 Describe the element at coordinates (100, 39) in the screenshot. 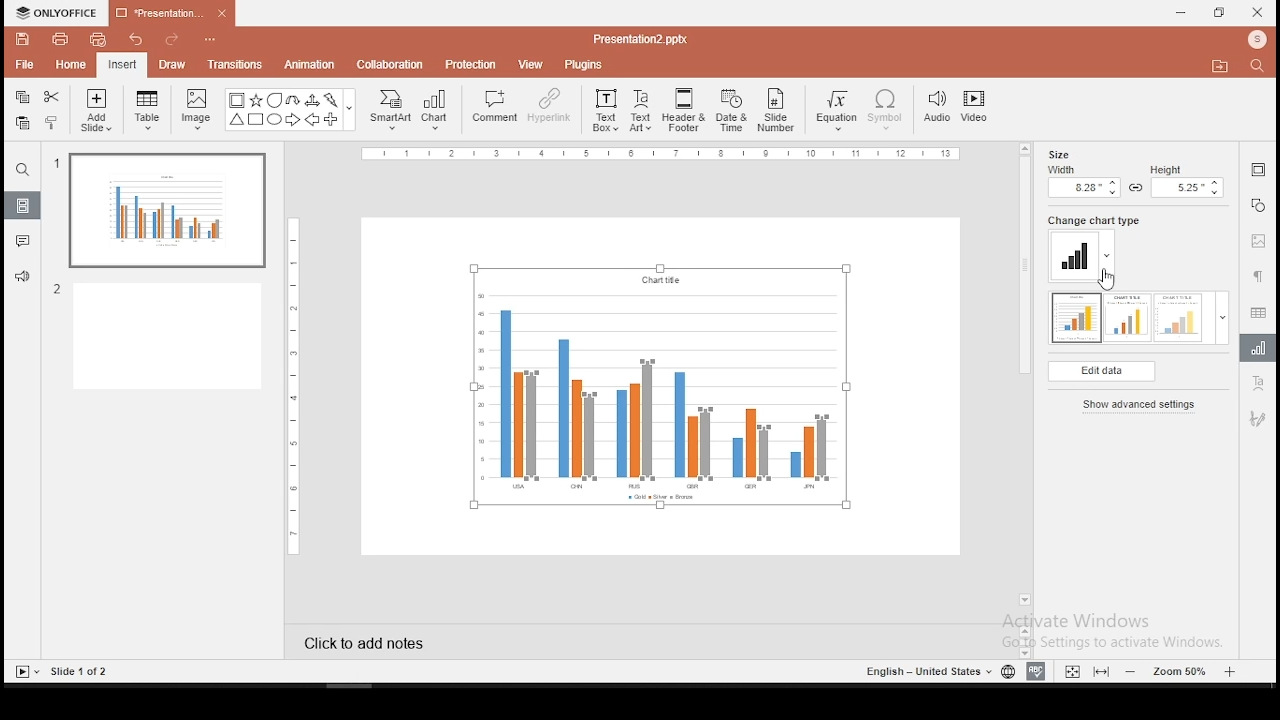

I see `quick print` at that location.